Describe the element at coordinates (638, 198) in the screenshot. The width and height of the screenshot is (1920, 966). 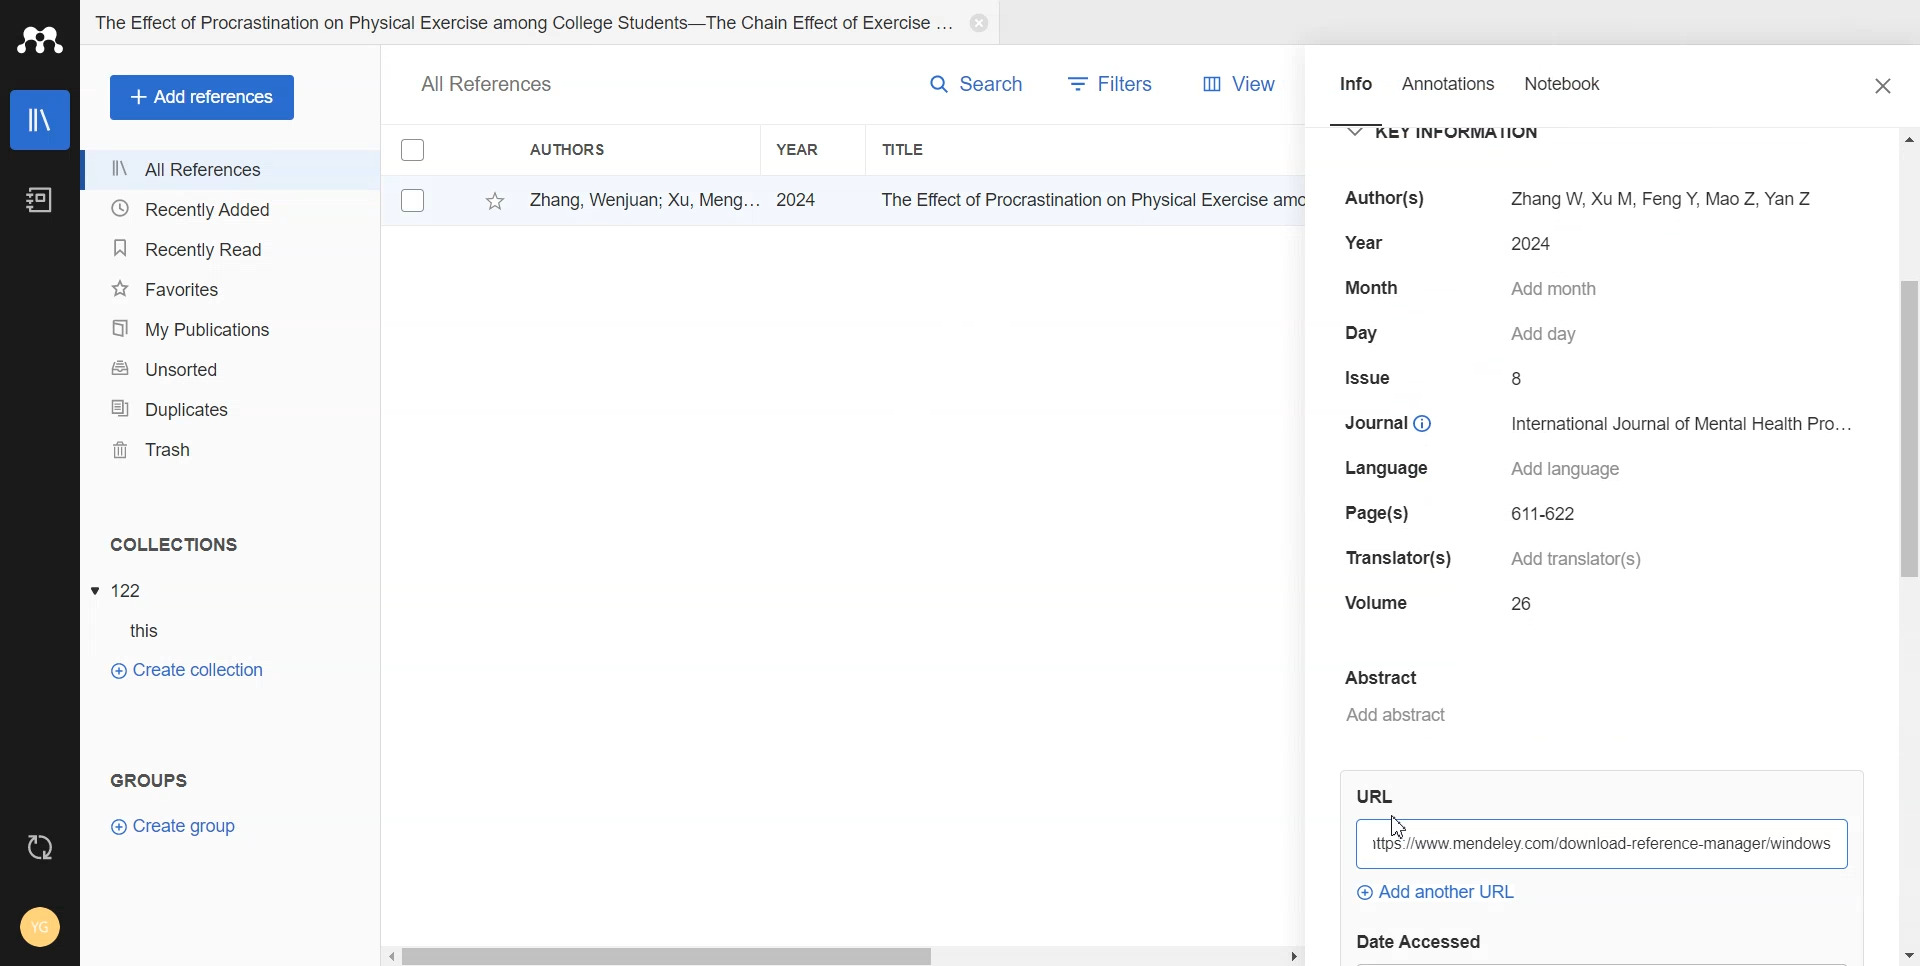
I see `Zhang, Wenjuan; Xu, Meng...` at that location.